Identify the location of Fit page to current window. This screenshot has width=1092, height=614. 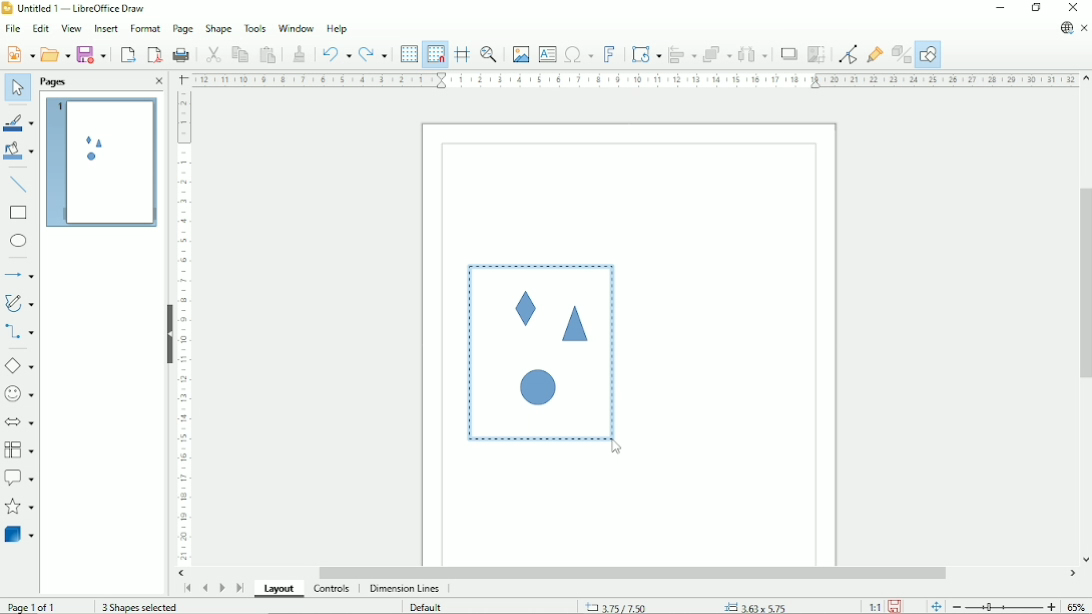
(934, 606).